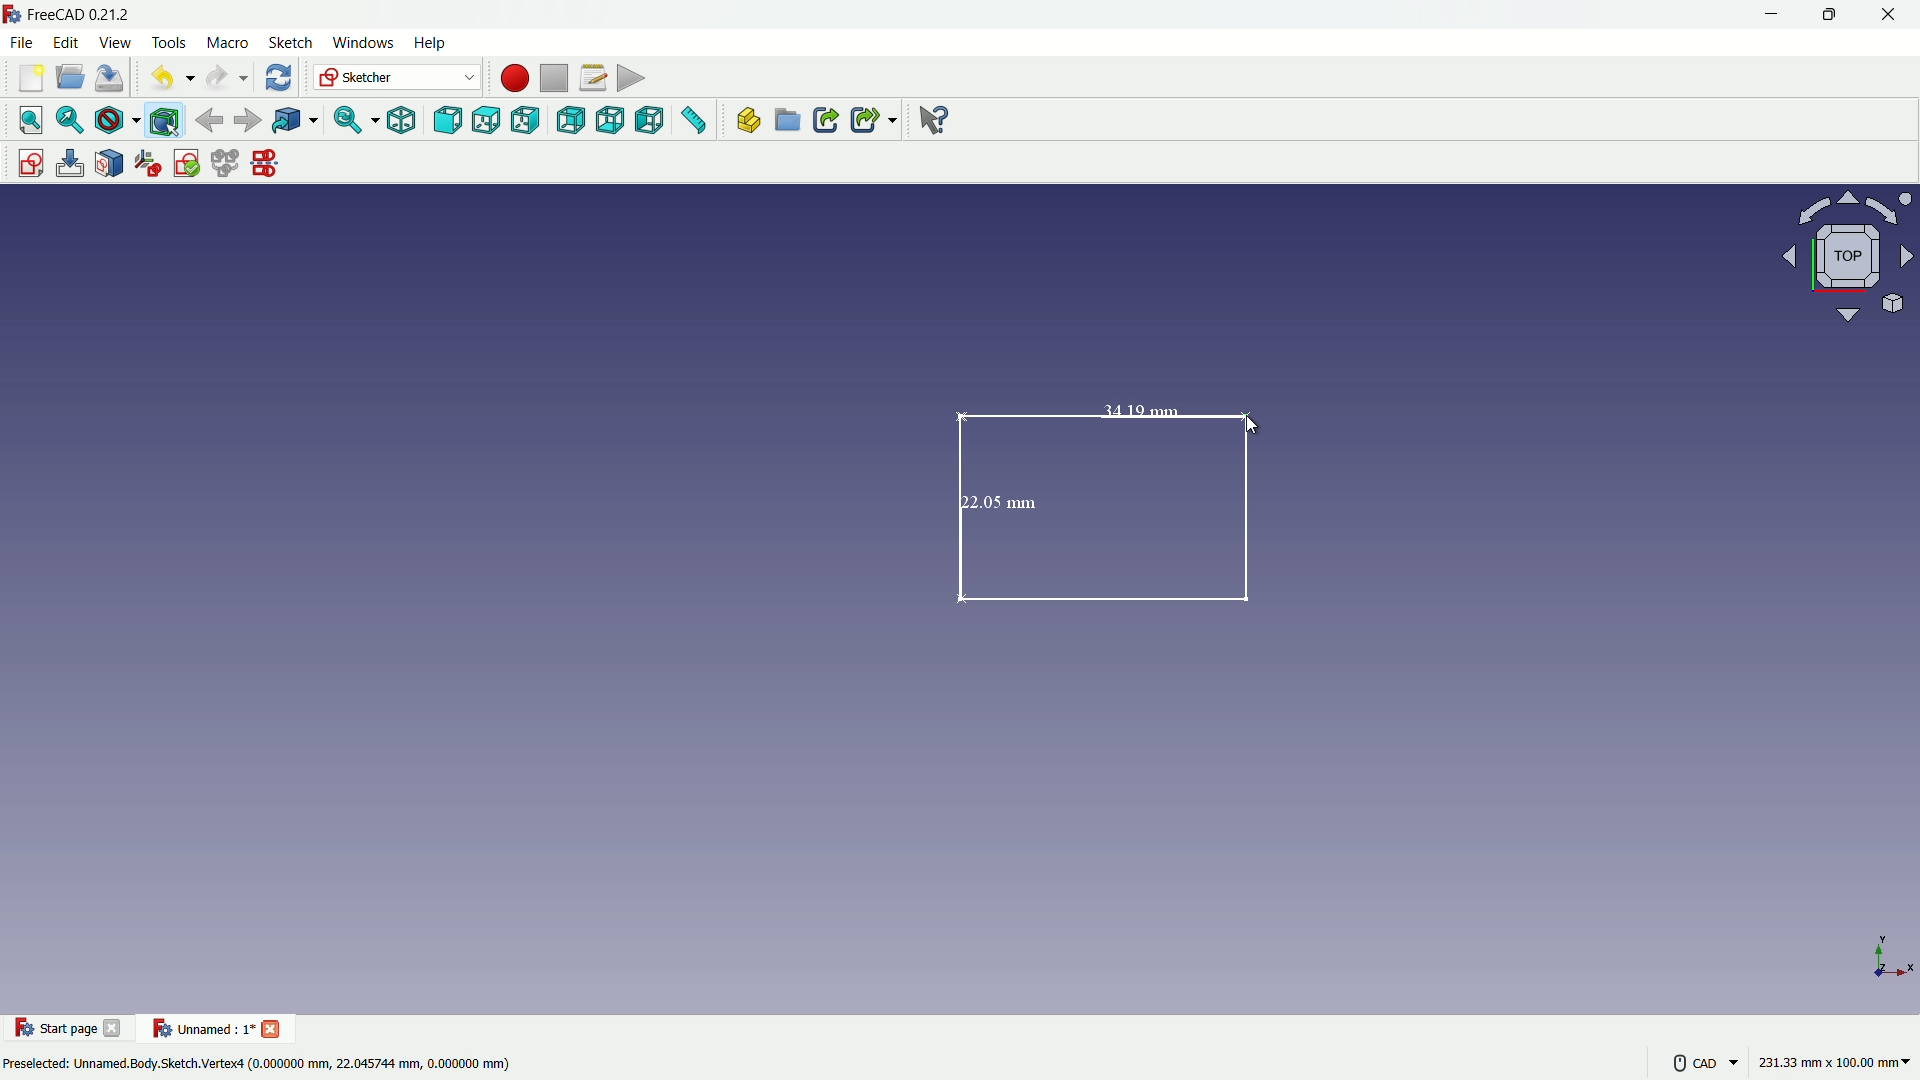  I want to click on create part, so click(744, 123).